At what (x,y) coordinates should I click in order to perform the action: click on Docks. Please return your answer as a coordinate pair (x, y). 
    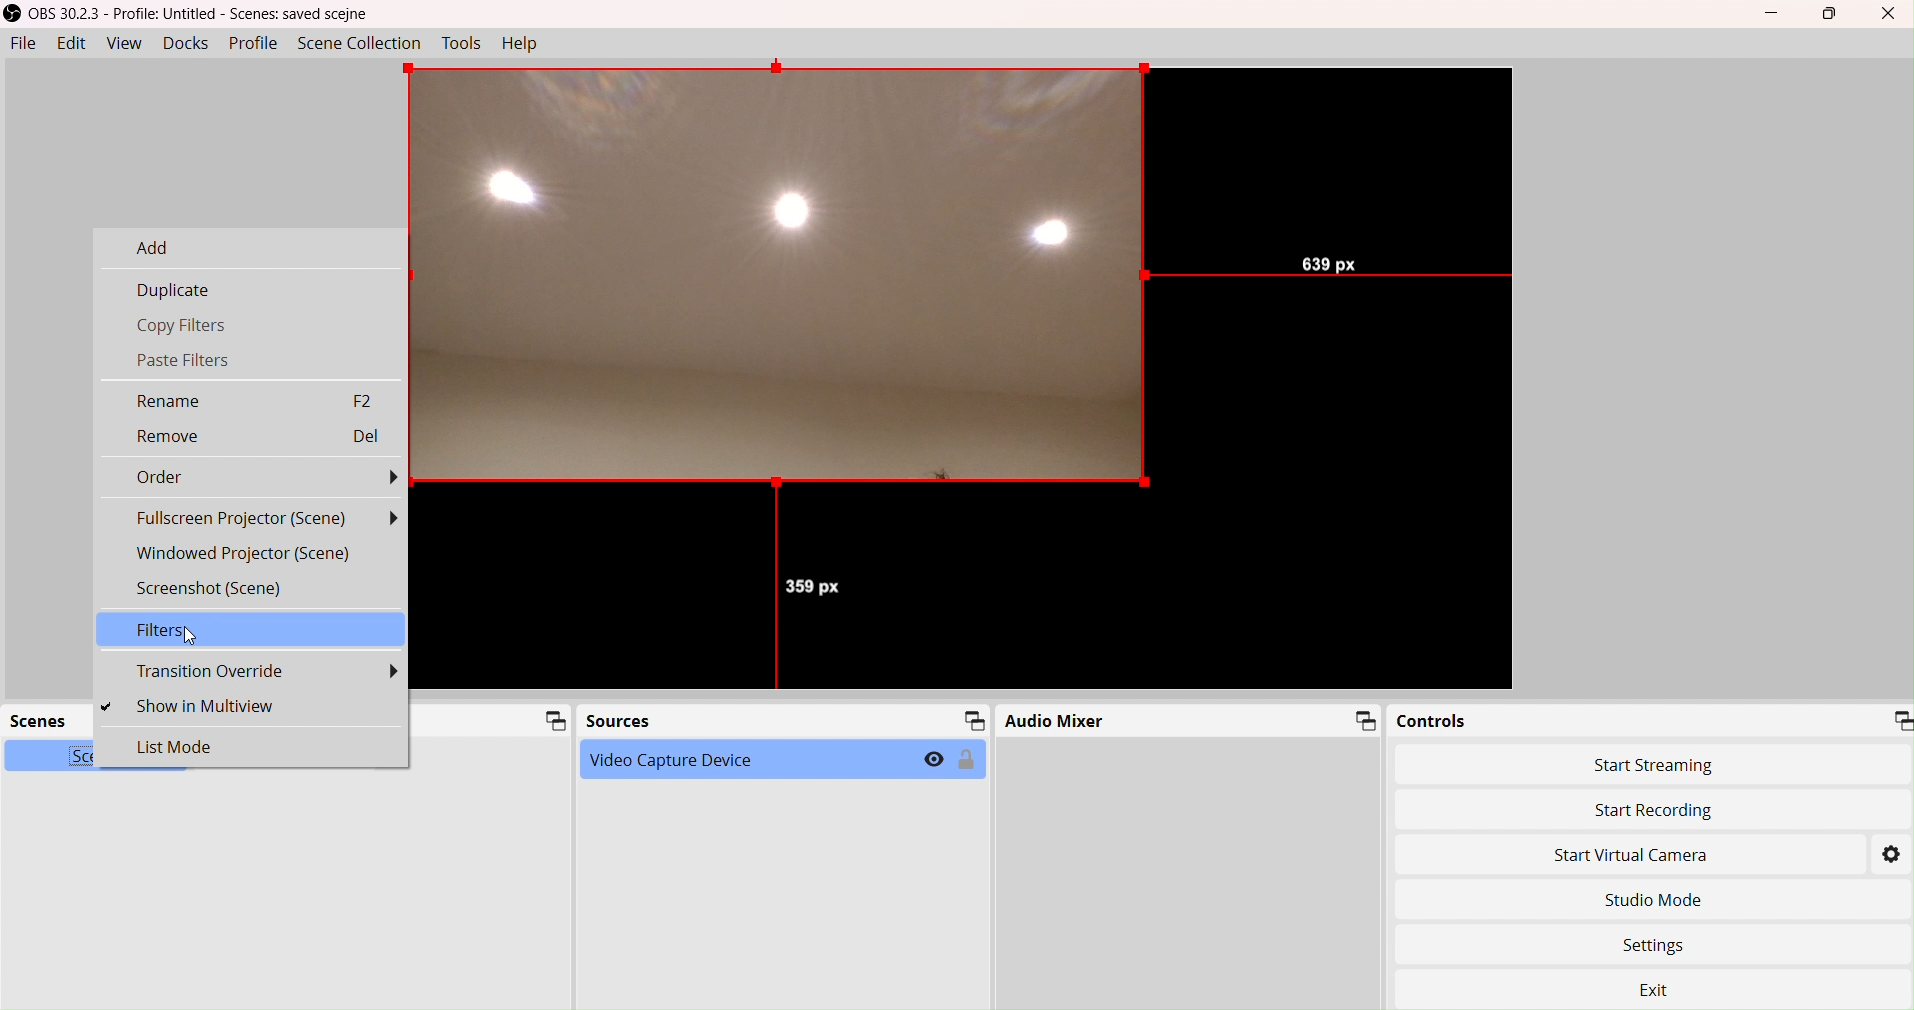
    Looking at the image, I should click on (191, 45).